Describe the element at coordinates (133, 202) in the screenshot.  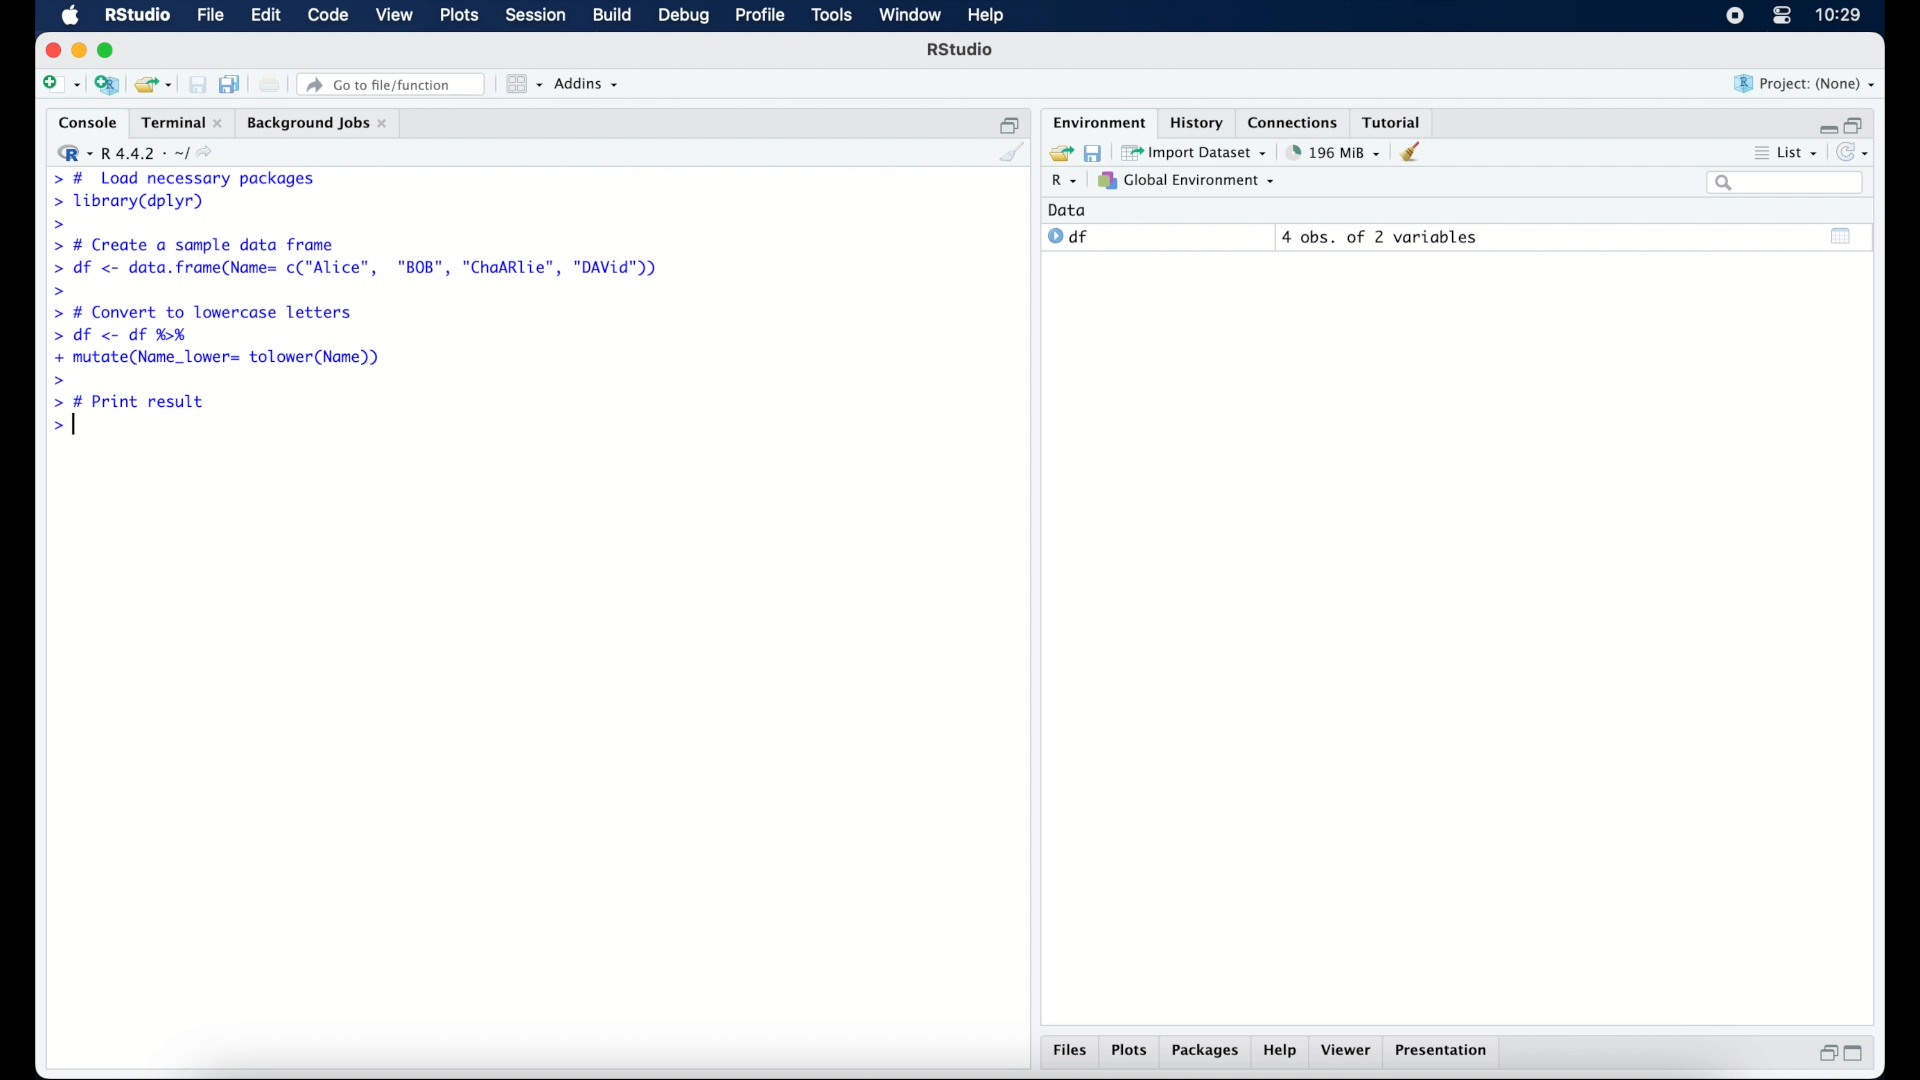
I see `> library(dplyr)|` at that location.